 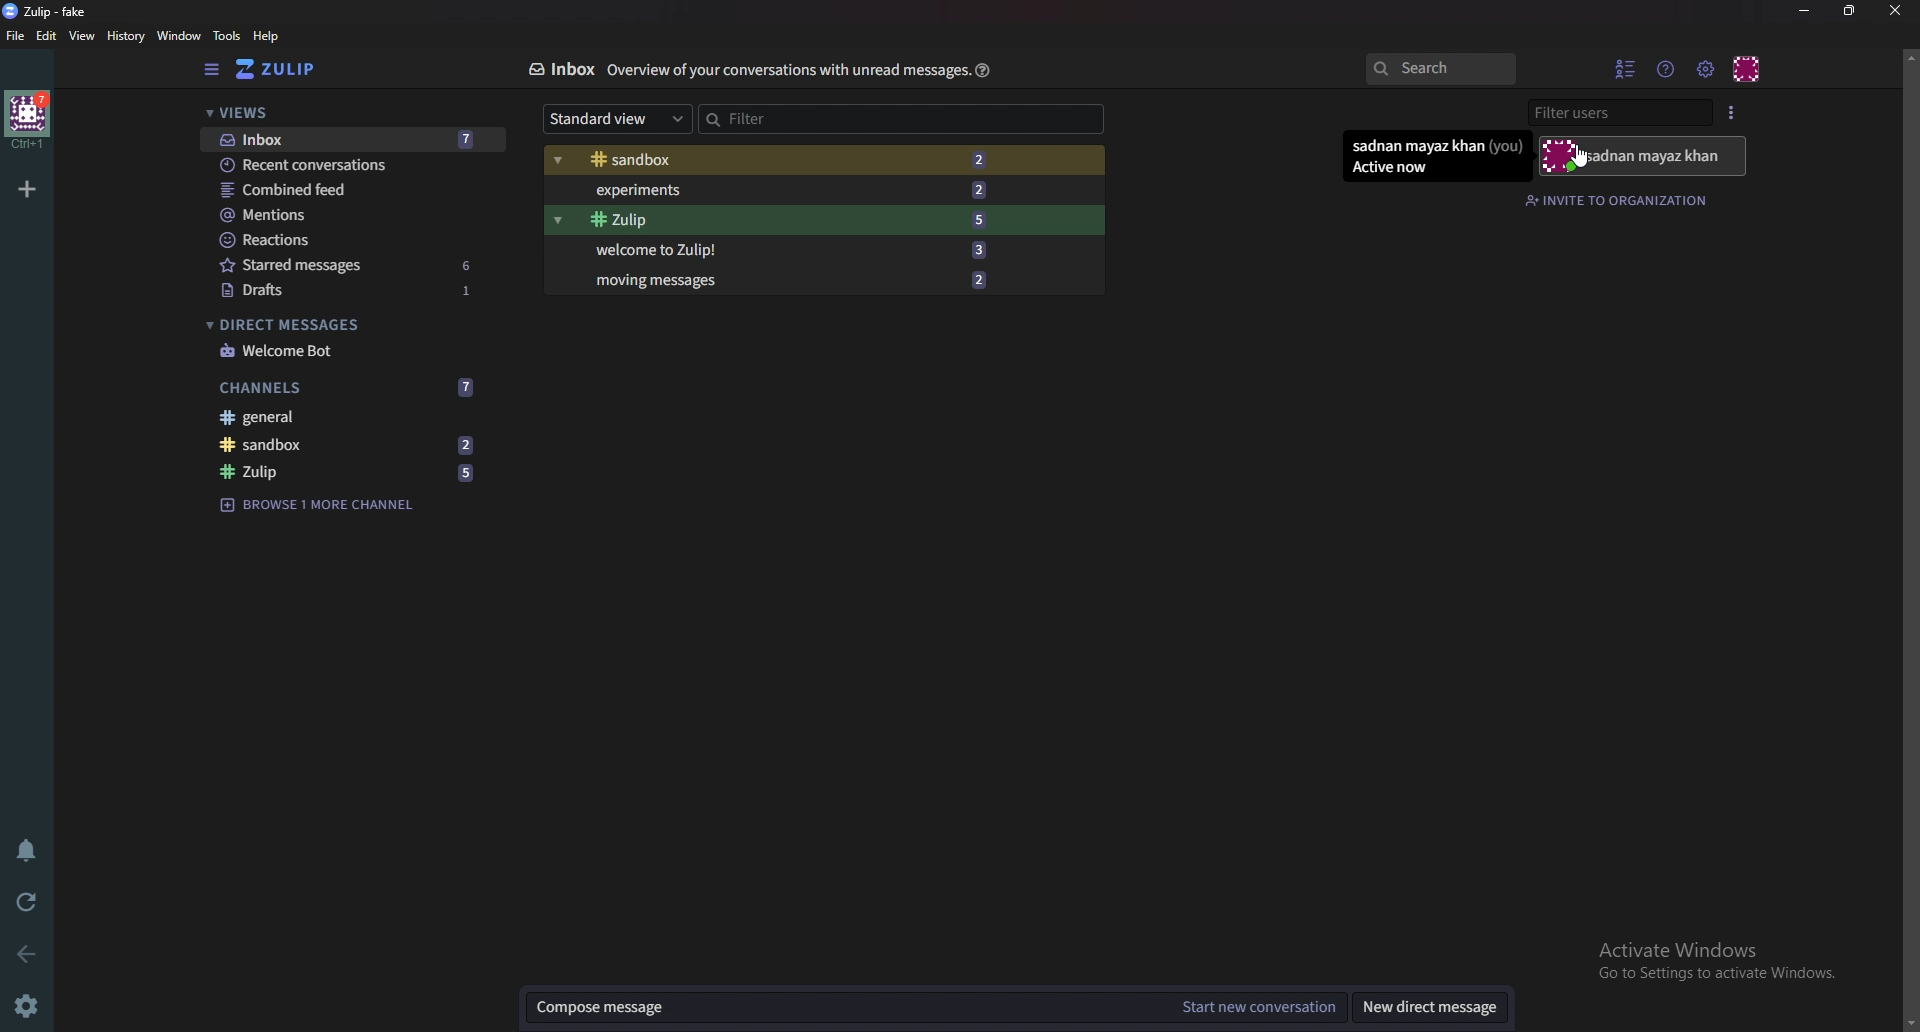 I want to click on compose message, so click(x=843, y=1008).